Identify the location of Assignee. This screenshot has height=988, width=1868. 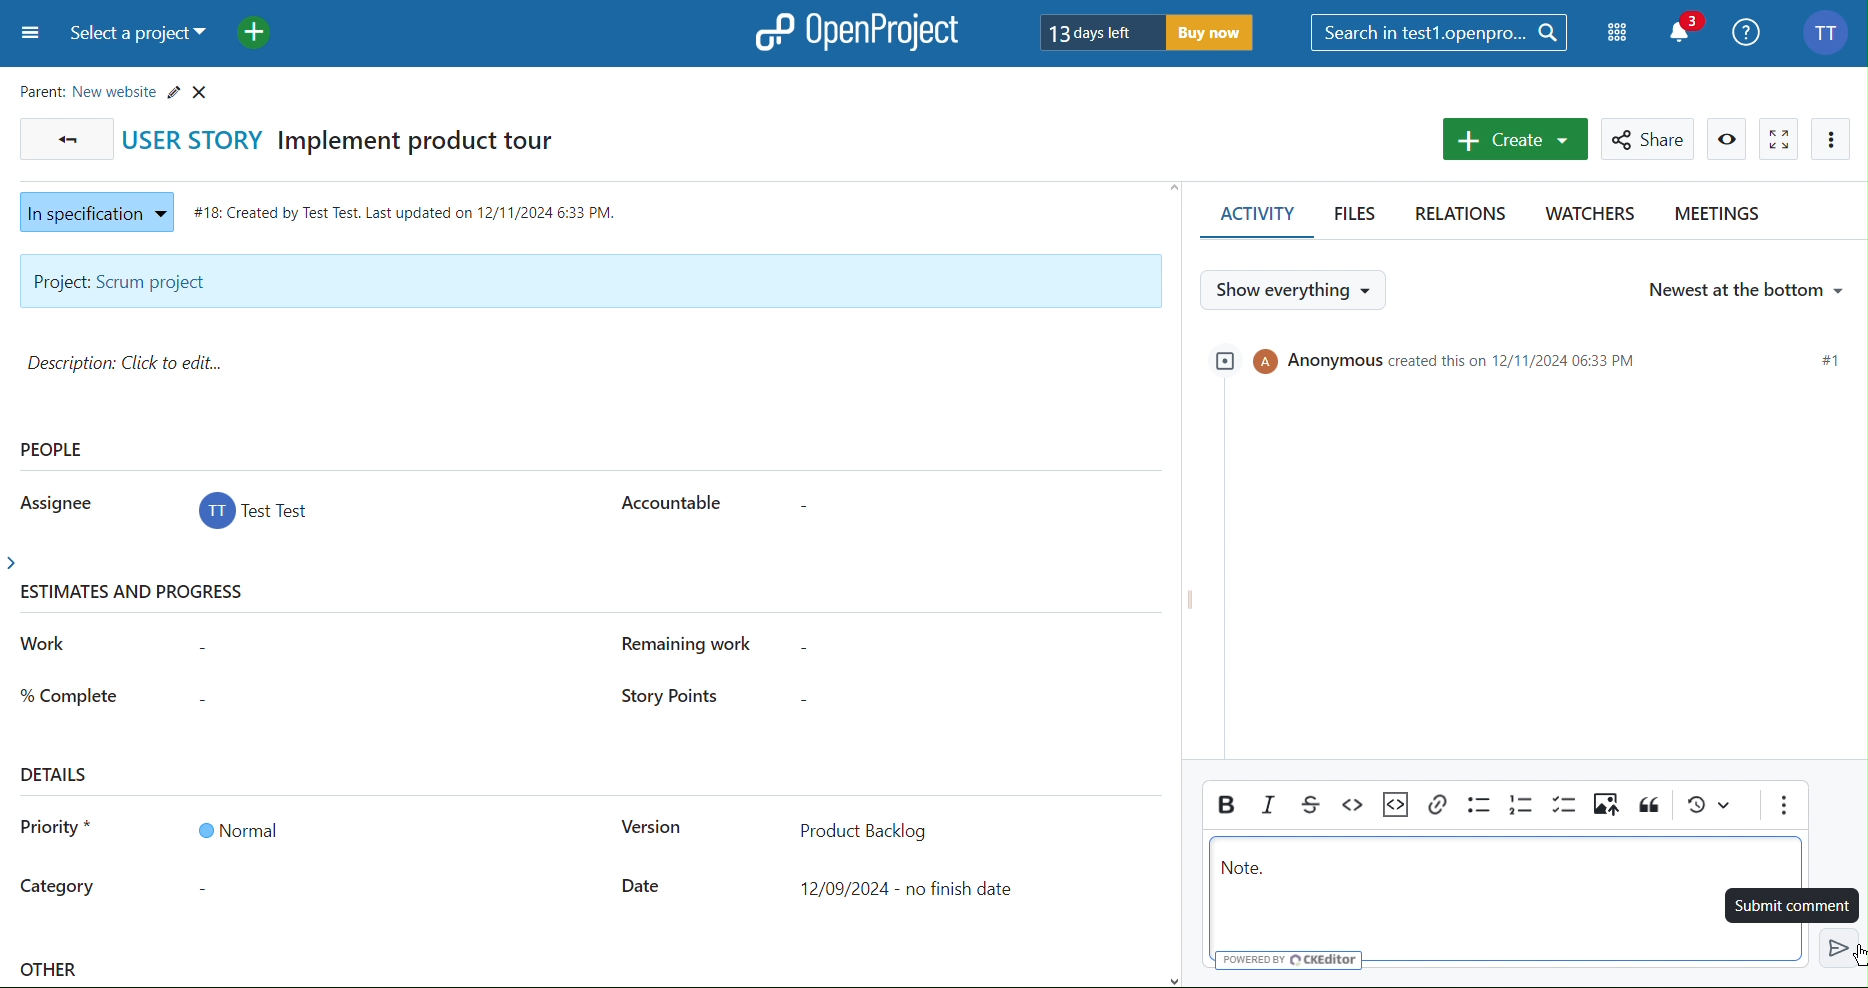
(52, 501).